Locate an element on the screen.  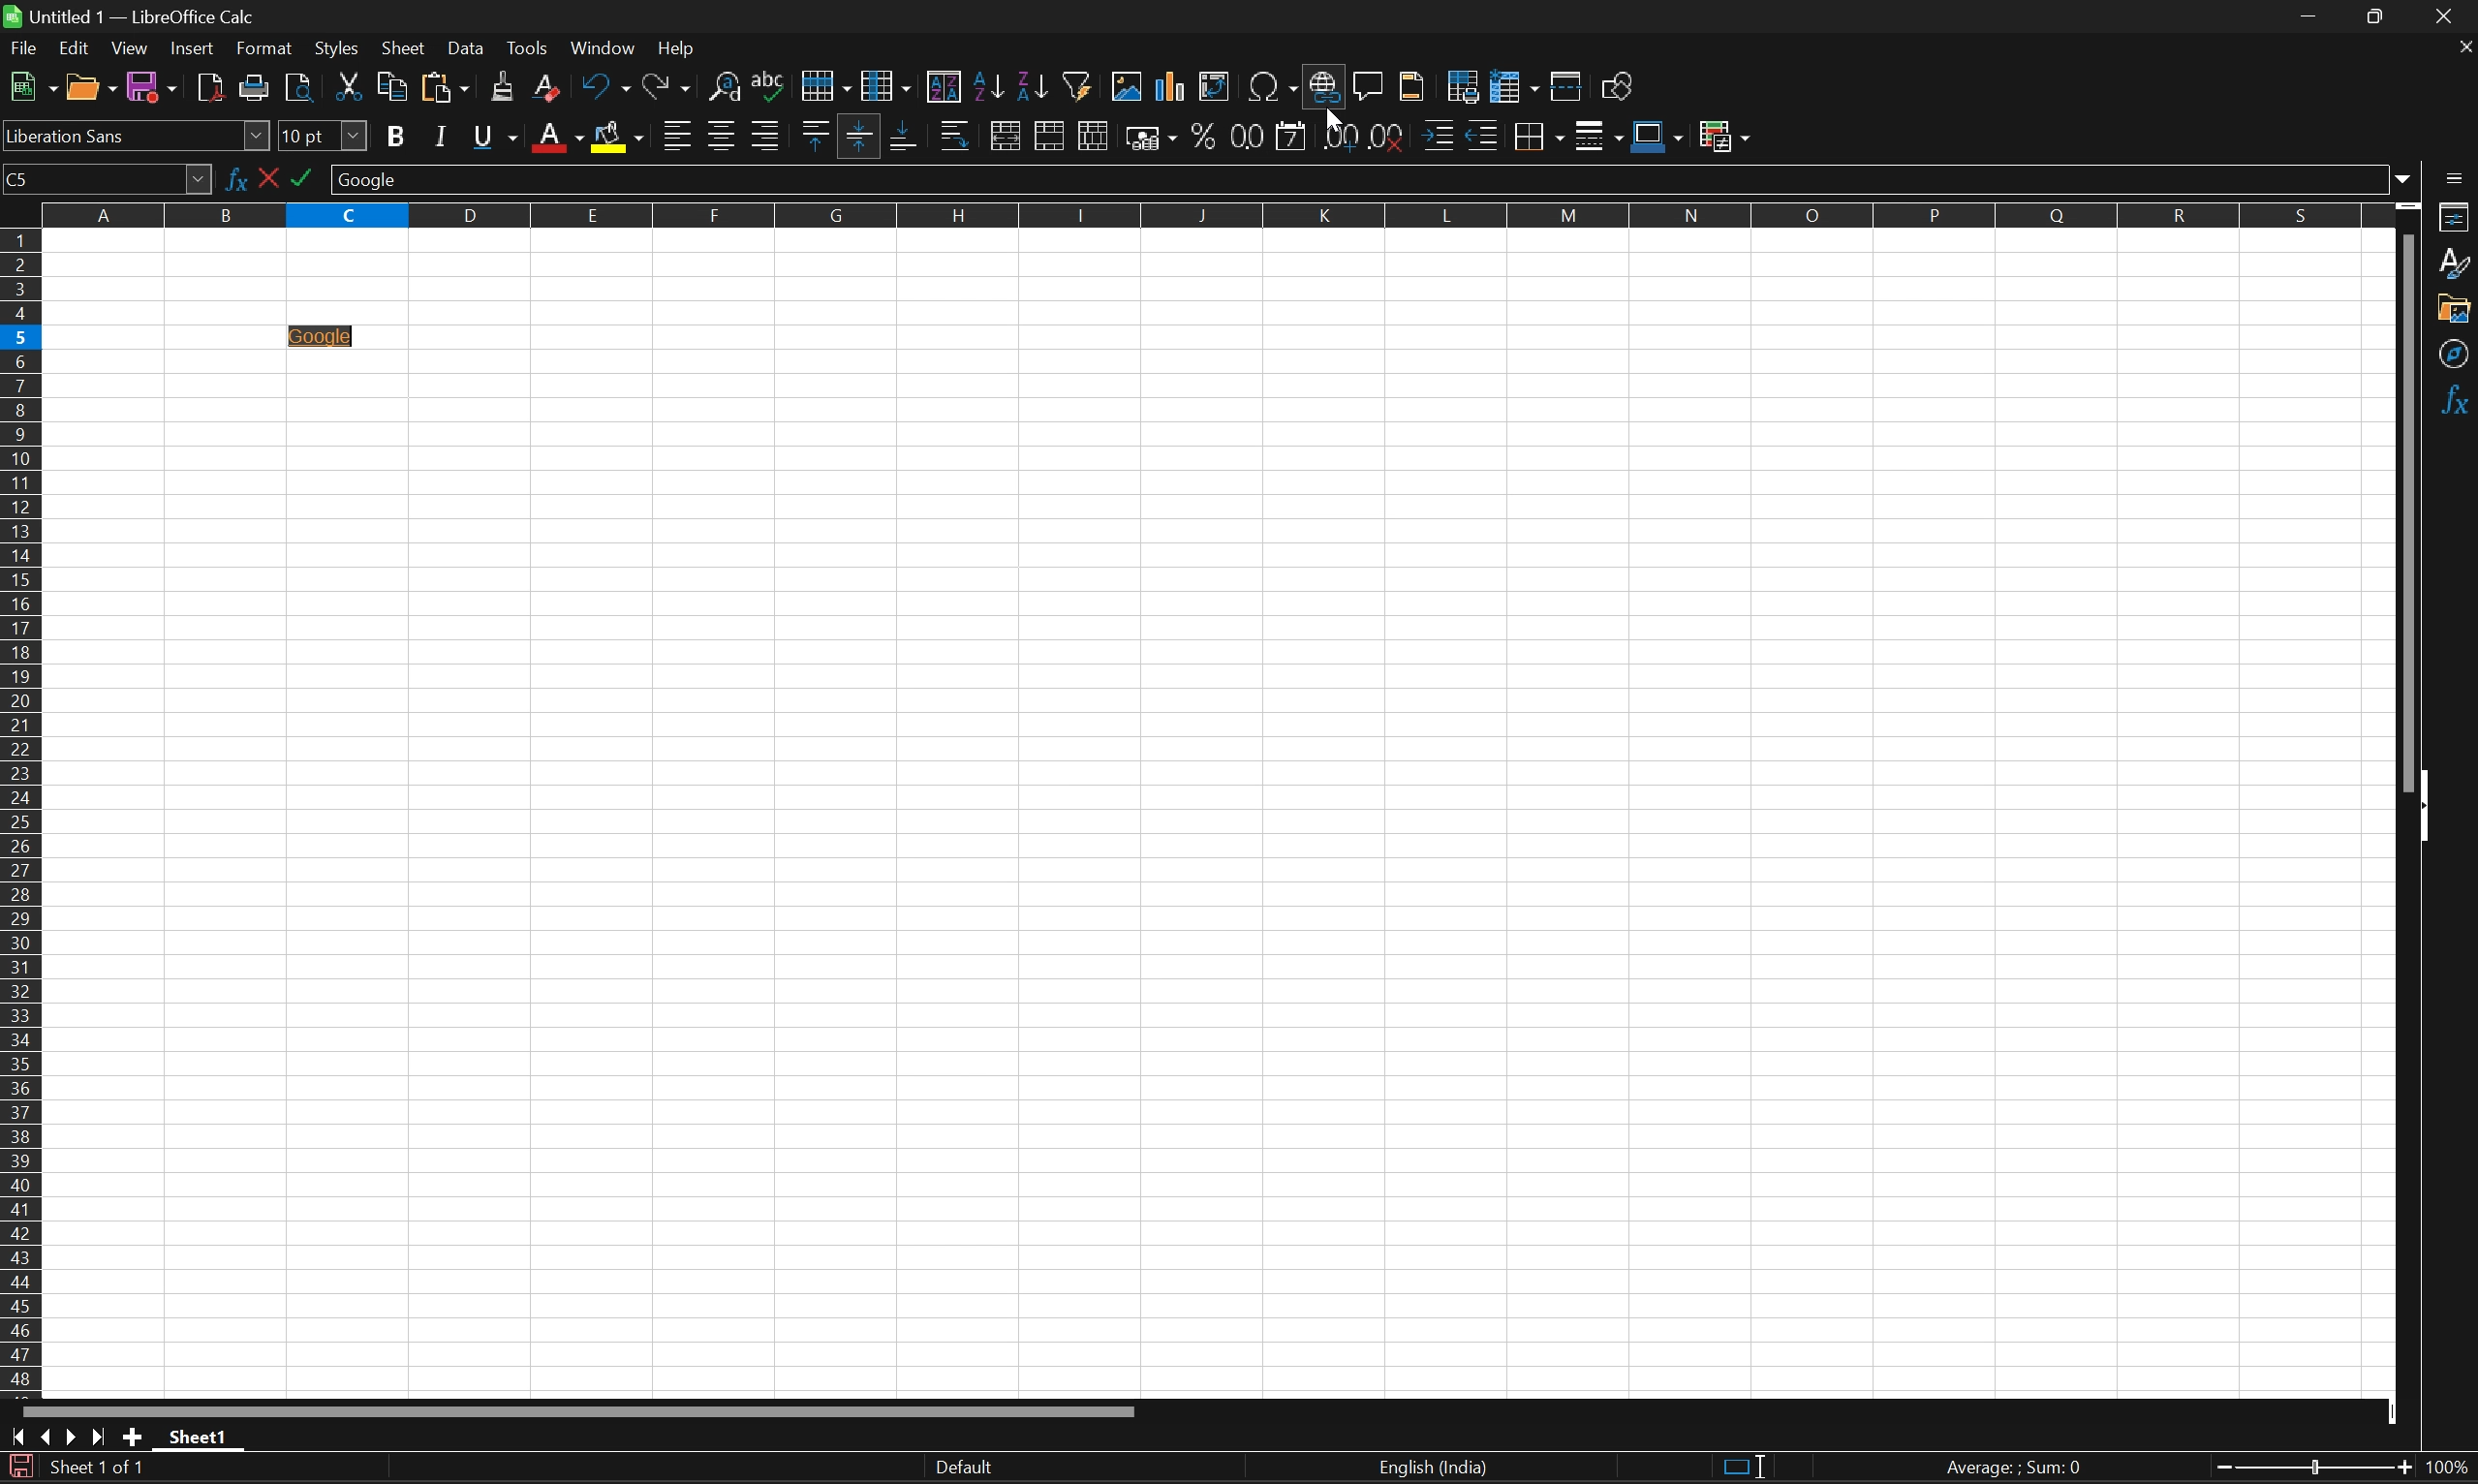
Borders is located at coordinates (1538, 136).